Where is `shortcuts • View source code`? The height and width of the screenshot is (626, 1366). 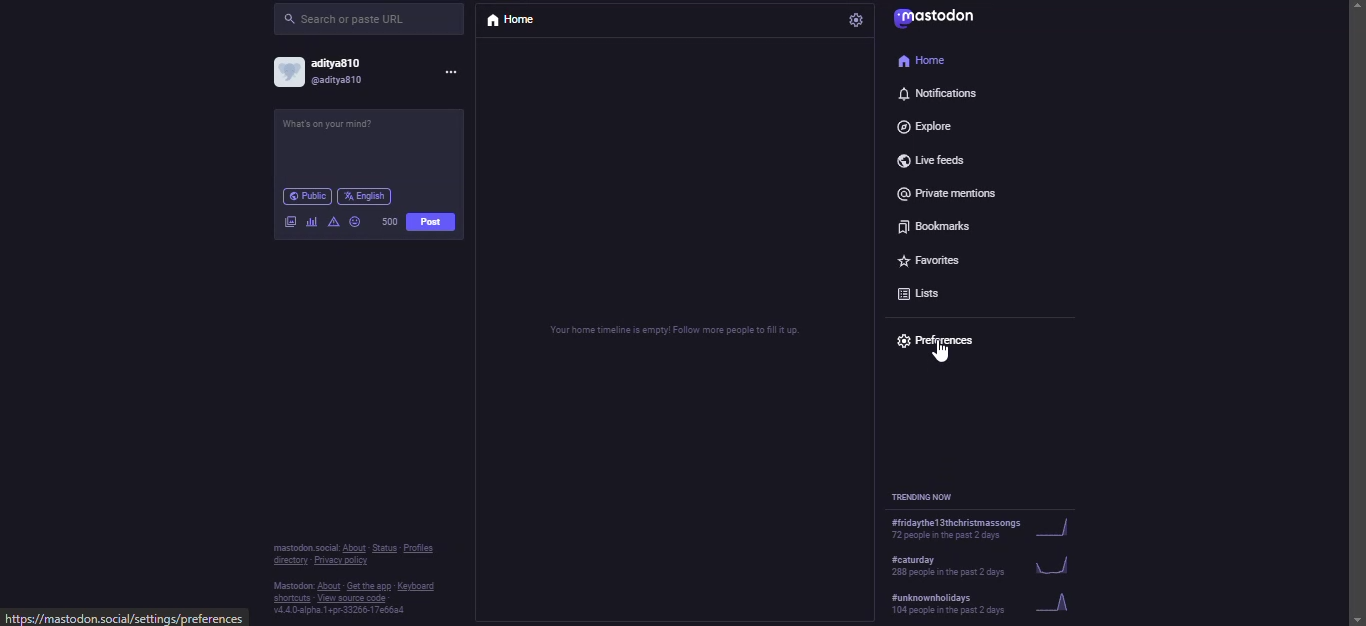
shortcuts • View source code is located at coordinates (346, 600).